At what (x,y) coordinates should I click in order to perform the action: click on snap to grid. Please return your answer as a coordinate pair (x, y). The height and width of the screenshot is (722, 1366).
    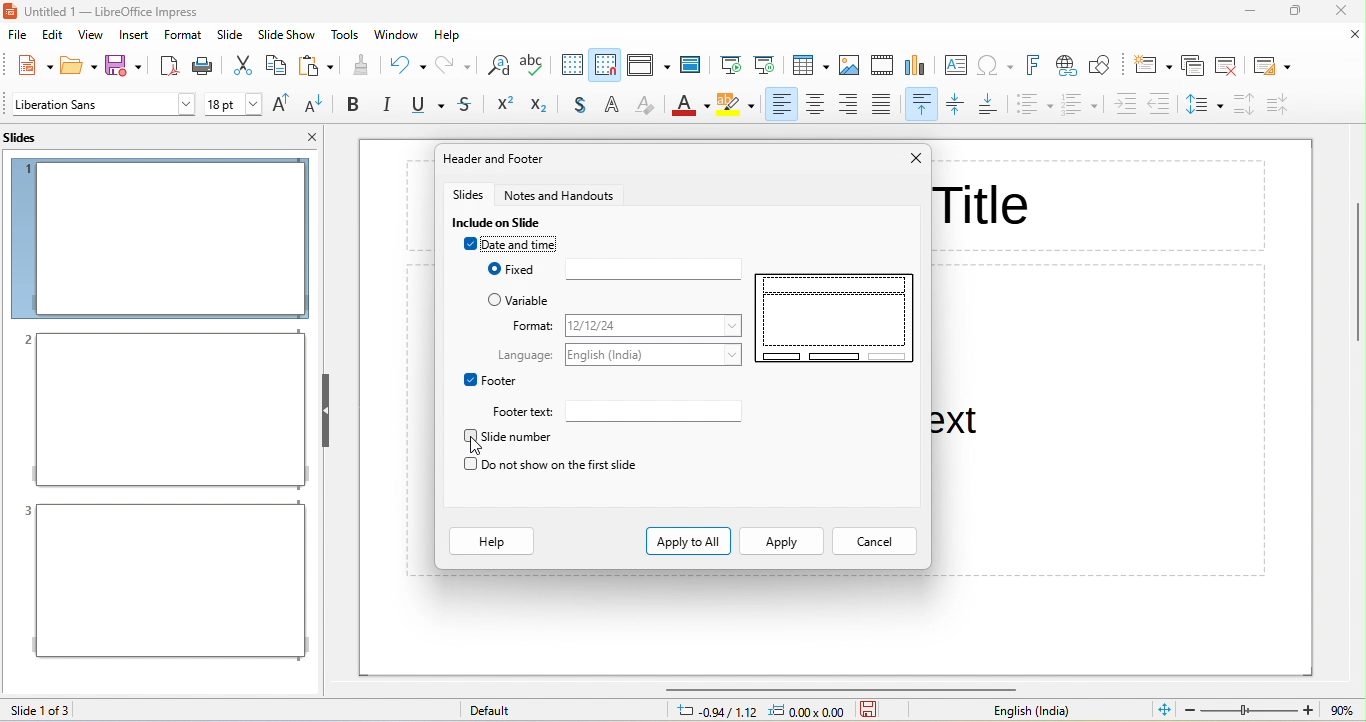
    Looking at the image, I should click on (605, 64).